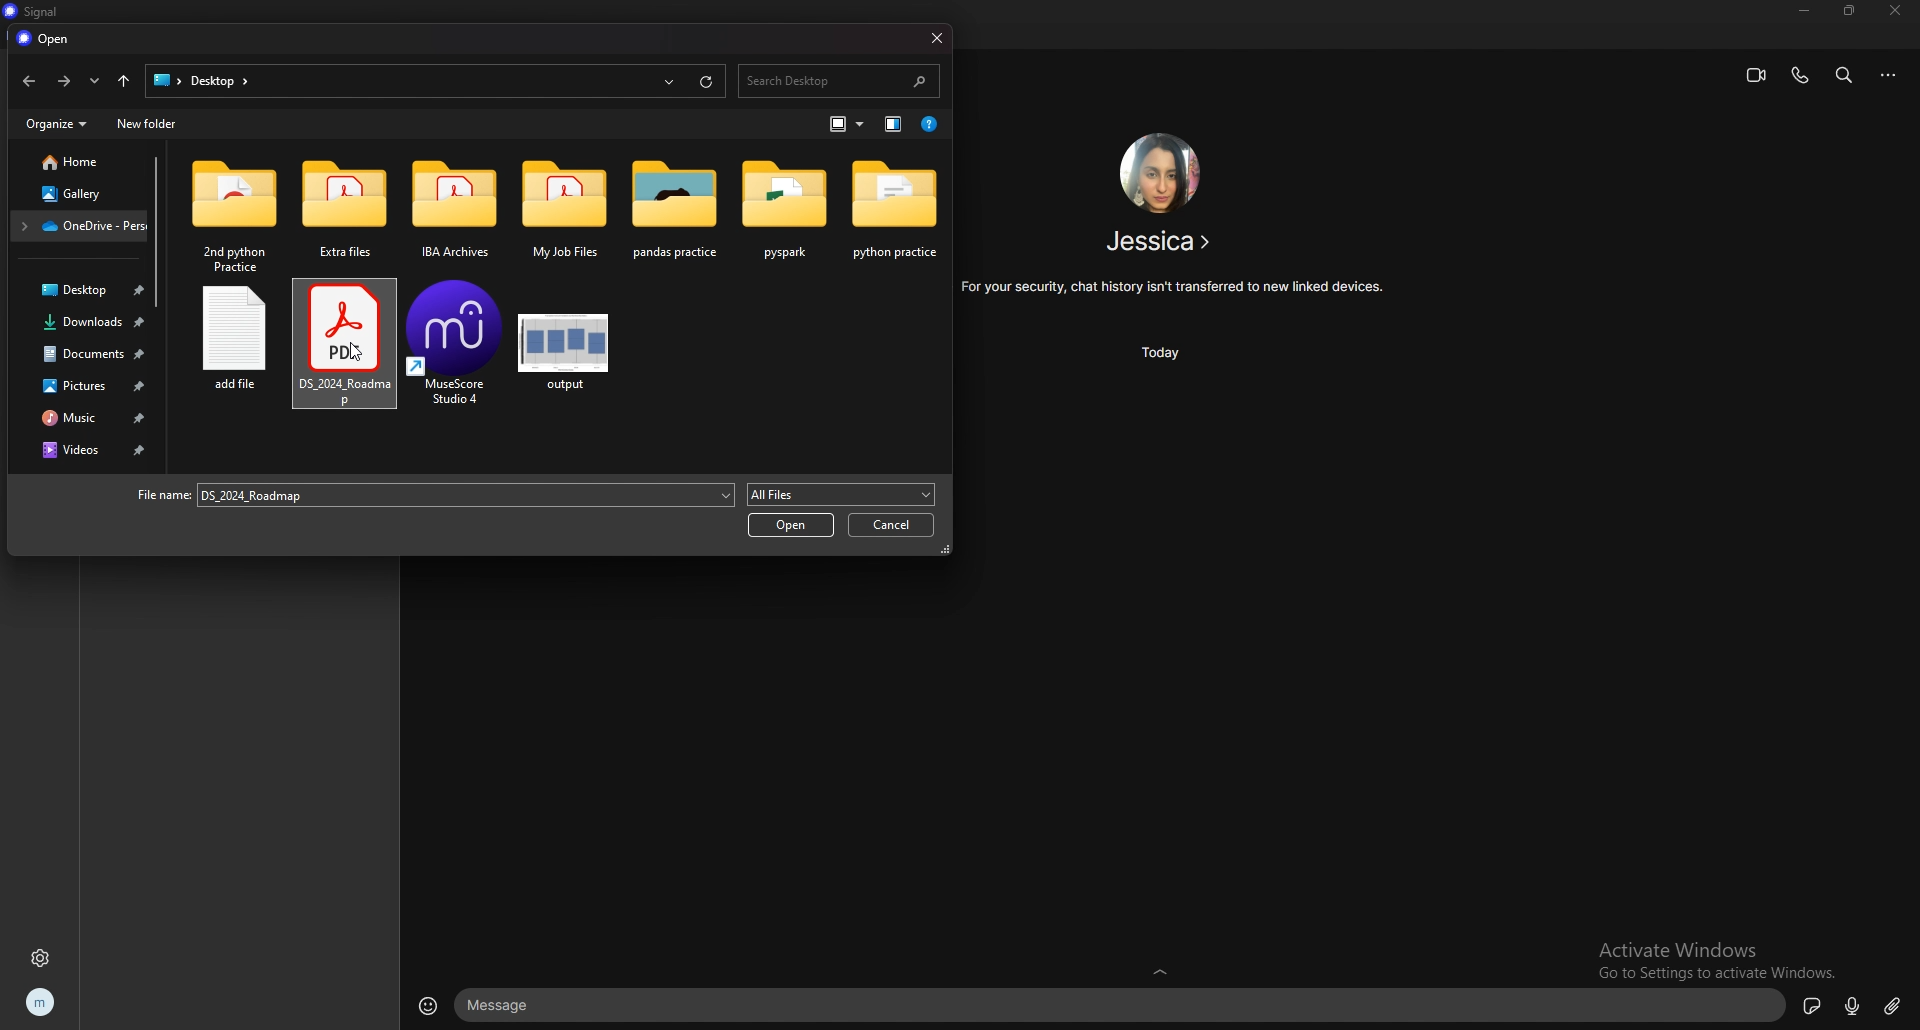 This screenshot has height=1030, width=1920. Describe the element at coordinates (84, 386) in the screenshot. I see `pictures` at that location.